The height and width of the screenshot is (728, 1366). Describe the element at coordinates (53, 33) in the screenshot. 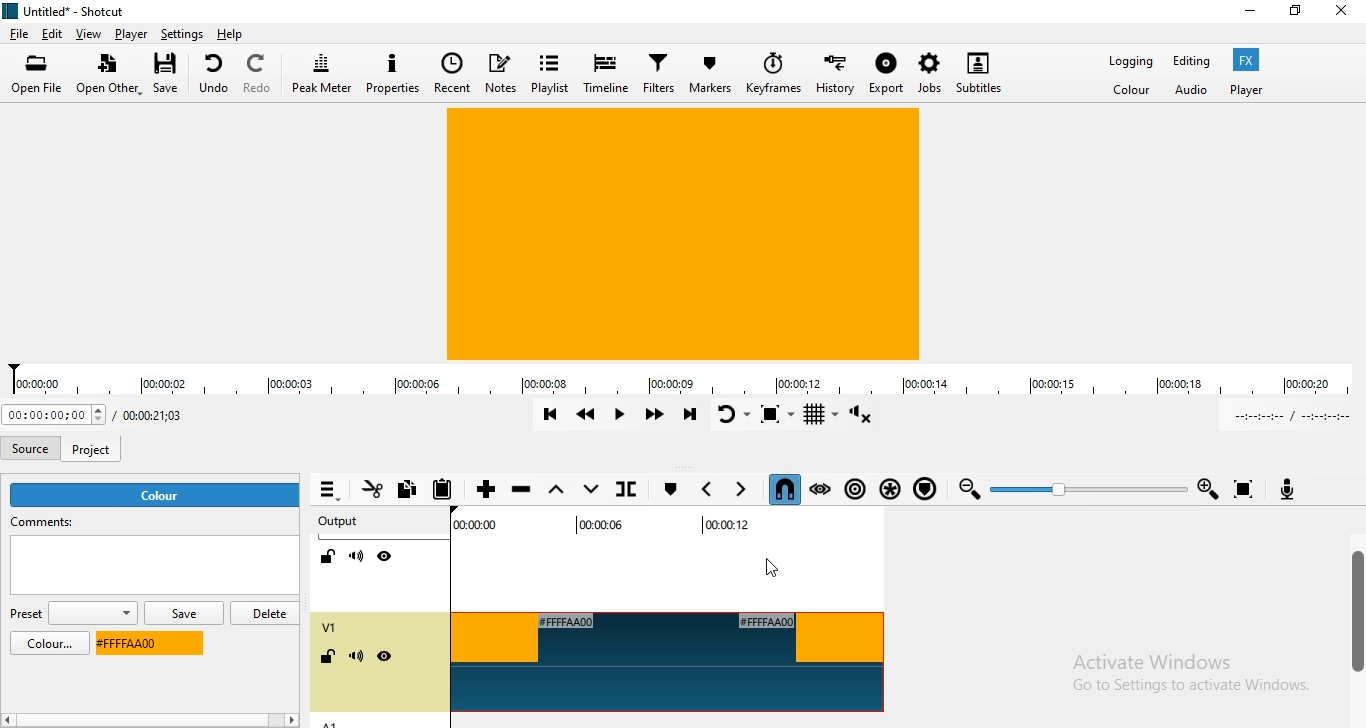

I see `Edit` at that location.